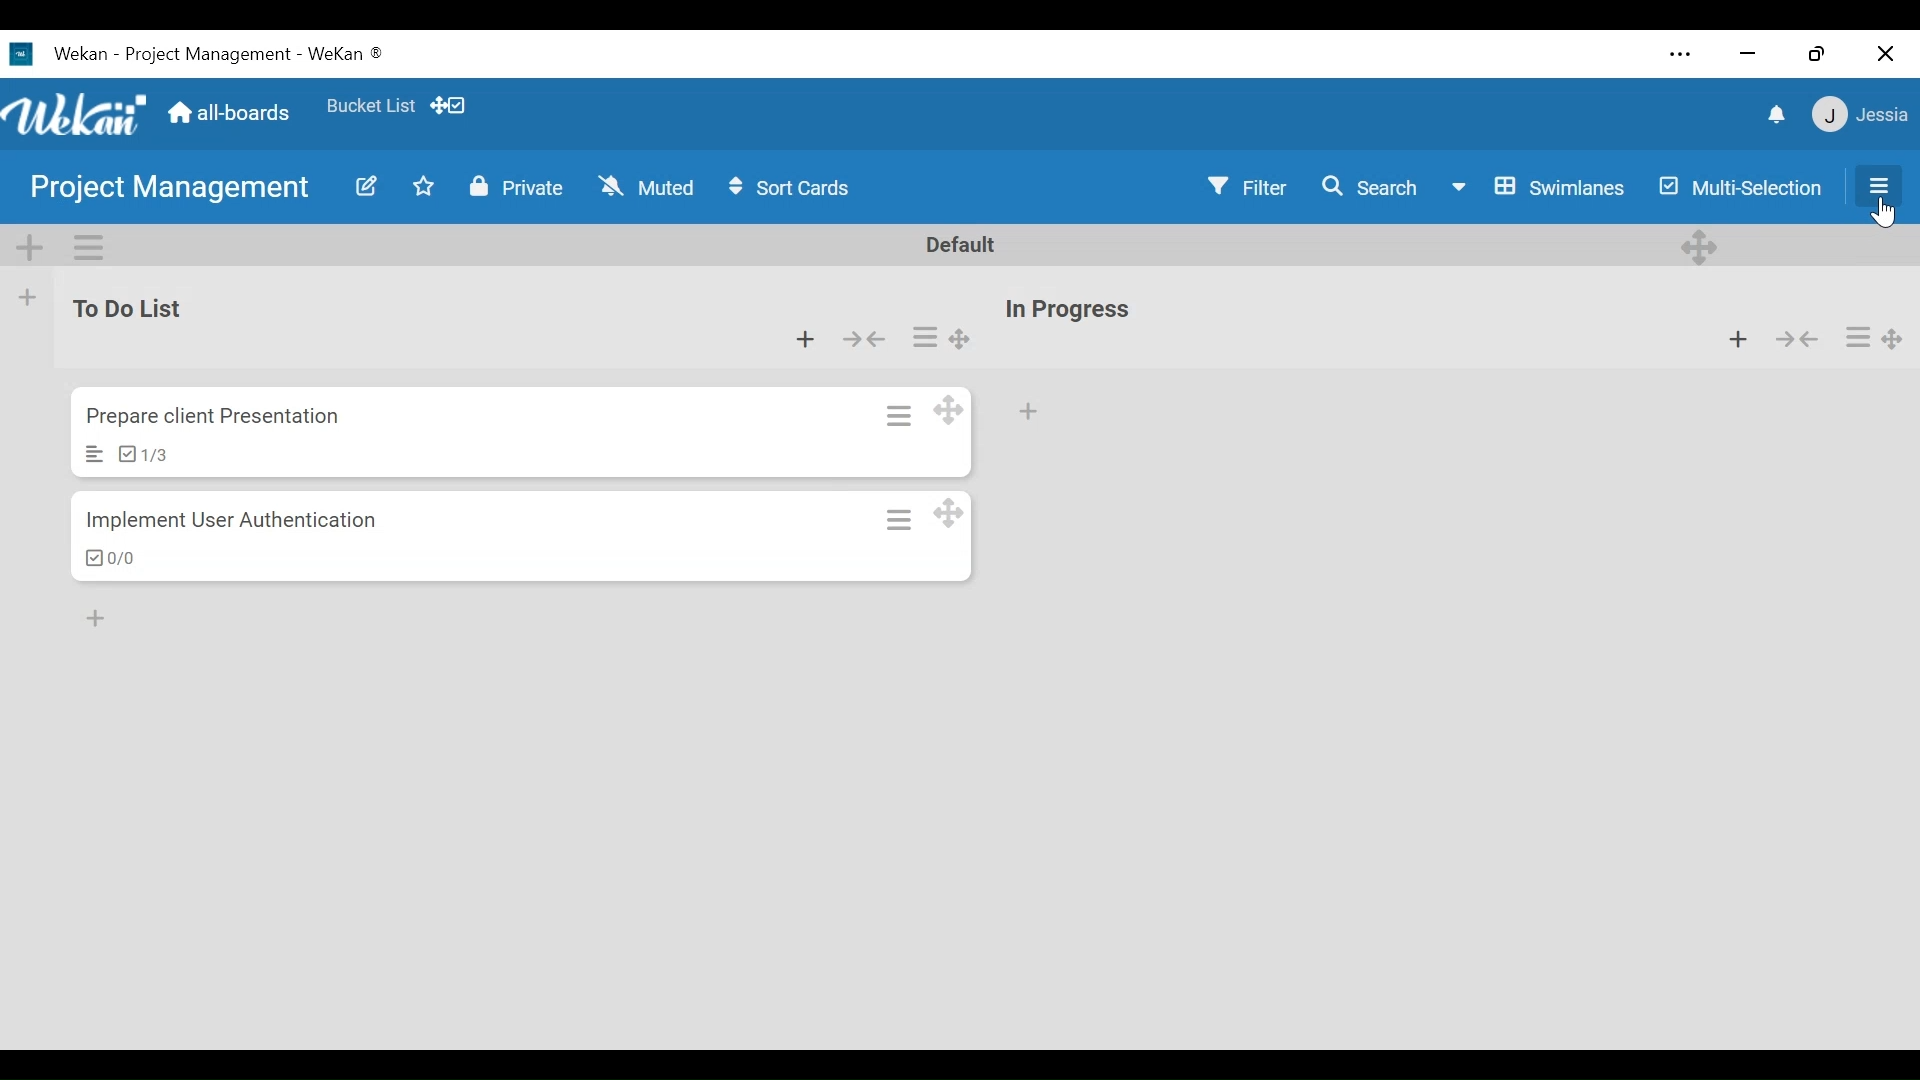  What do you see at coordinates (805, 340) in the screenshot?
I see `Add card to bottom of the list` at bounding box center [805, 340].